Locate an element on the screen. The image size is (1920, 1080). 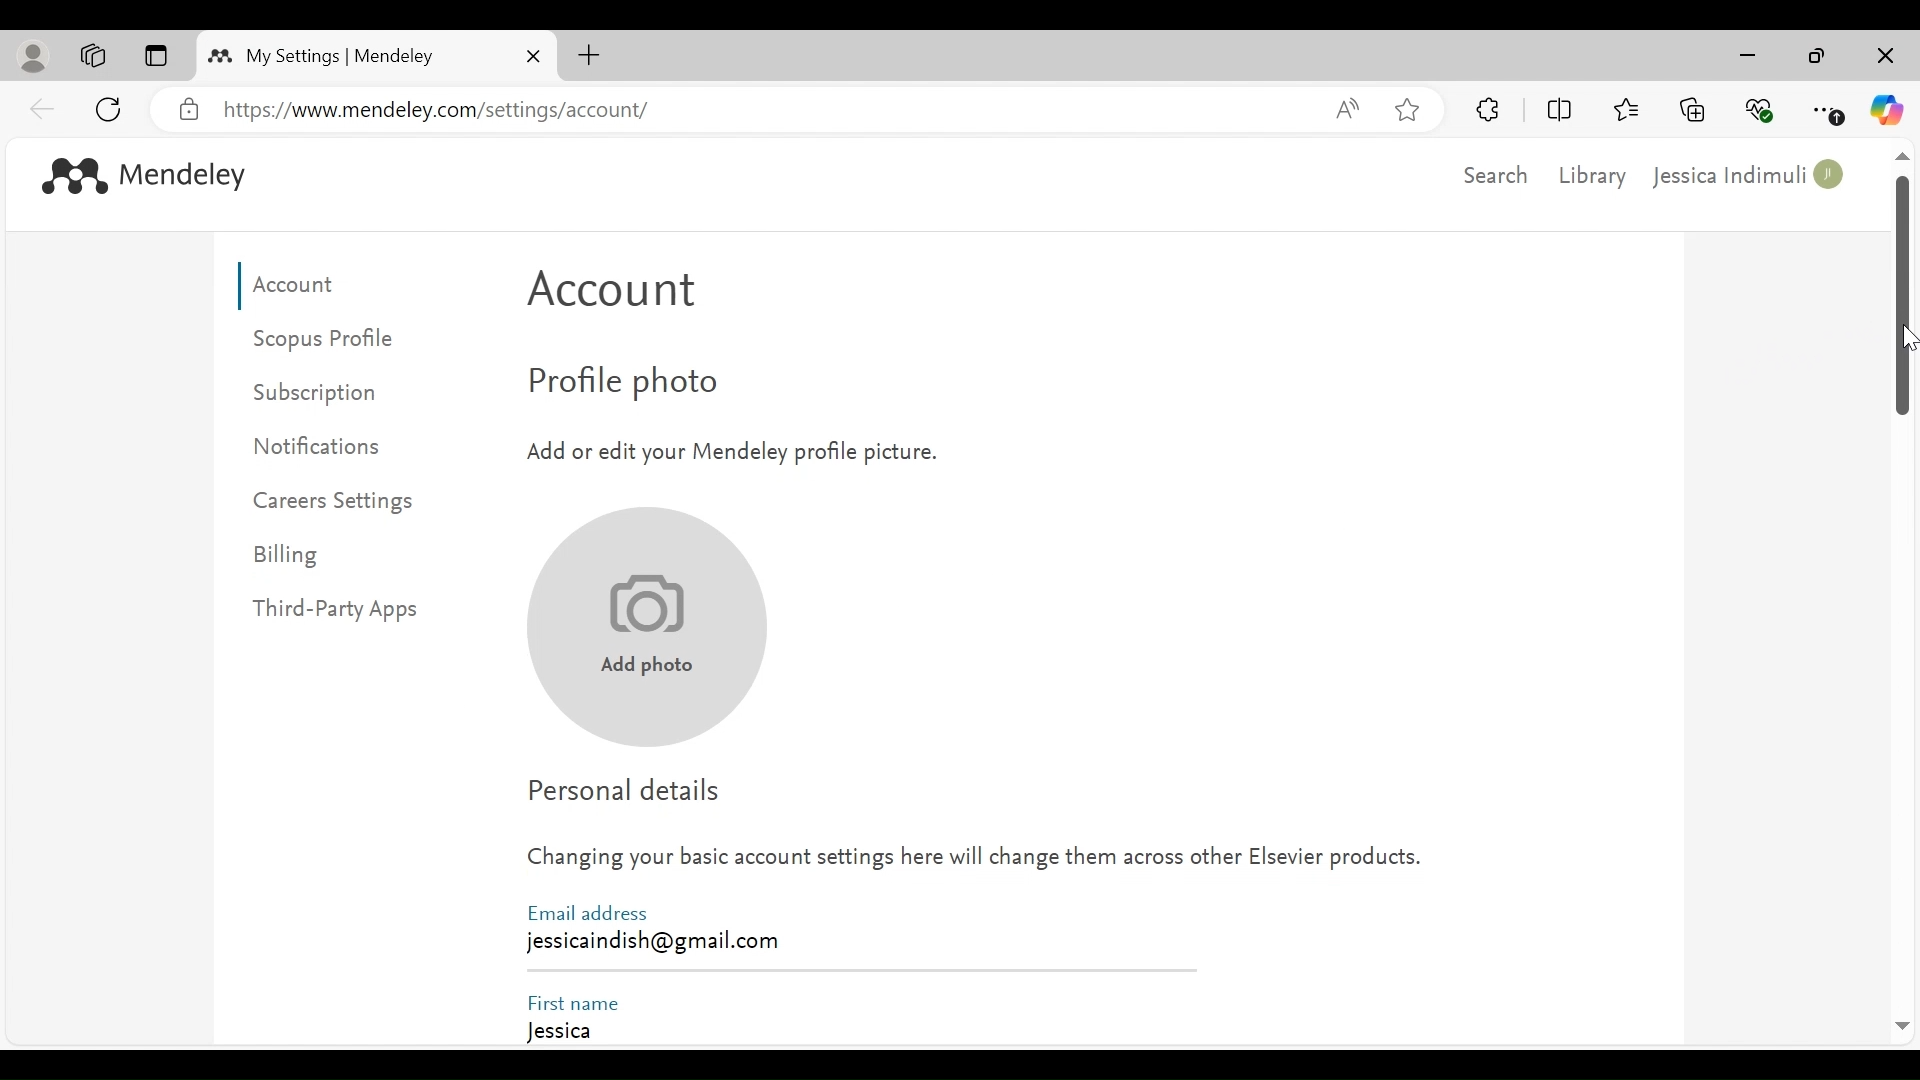
Jessica is located at coordinates (855, 1031).